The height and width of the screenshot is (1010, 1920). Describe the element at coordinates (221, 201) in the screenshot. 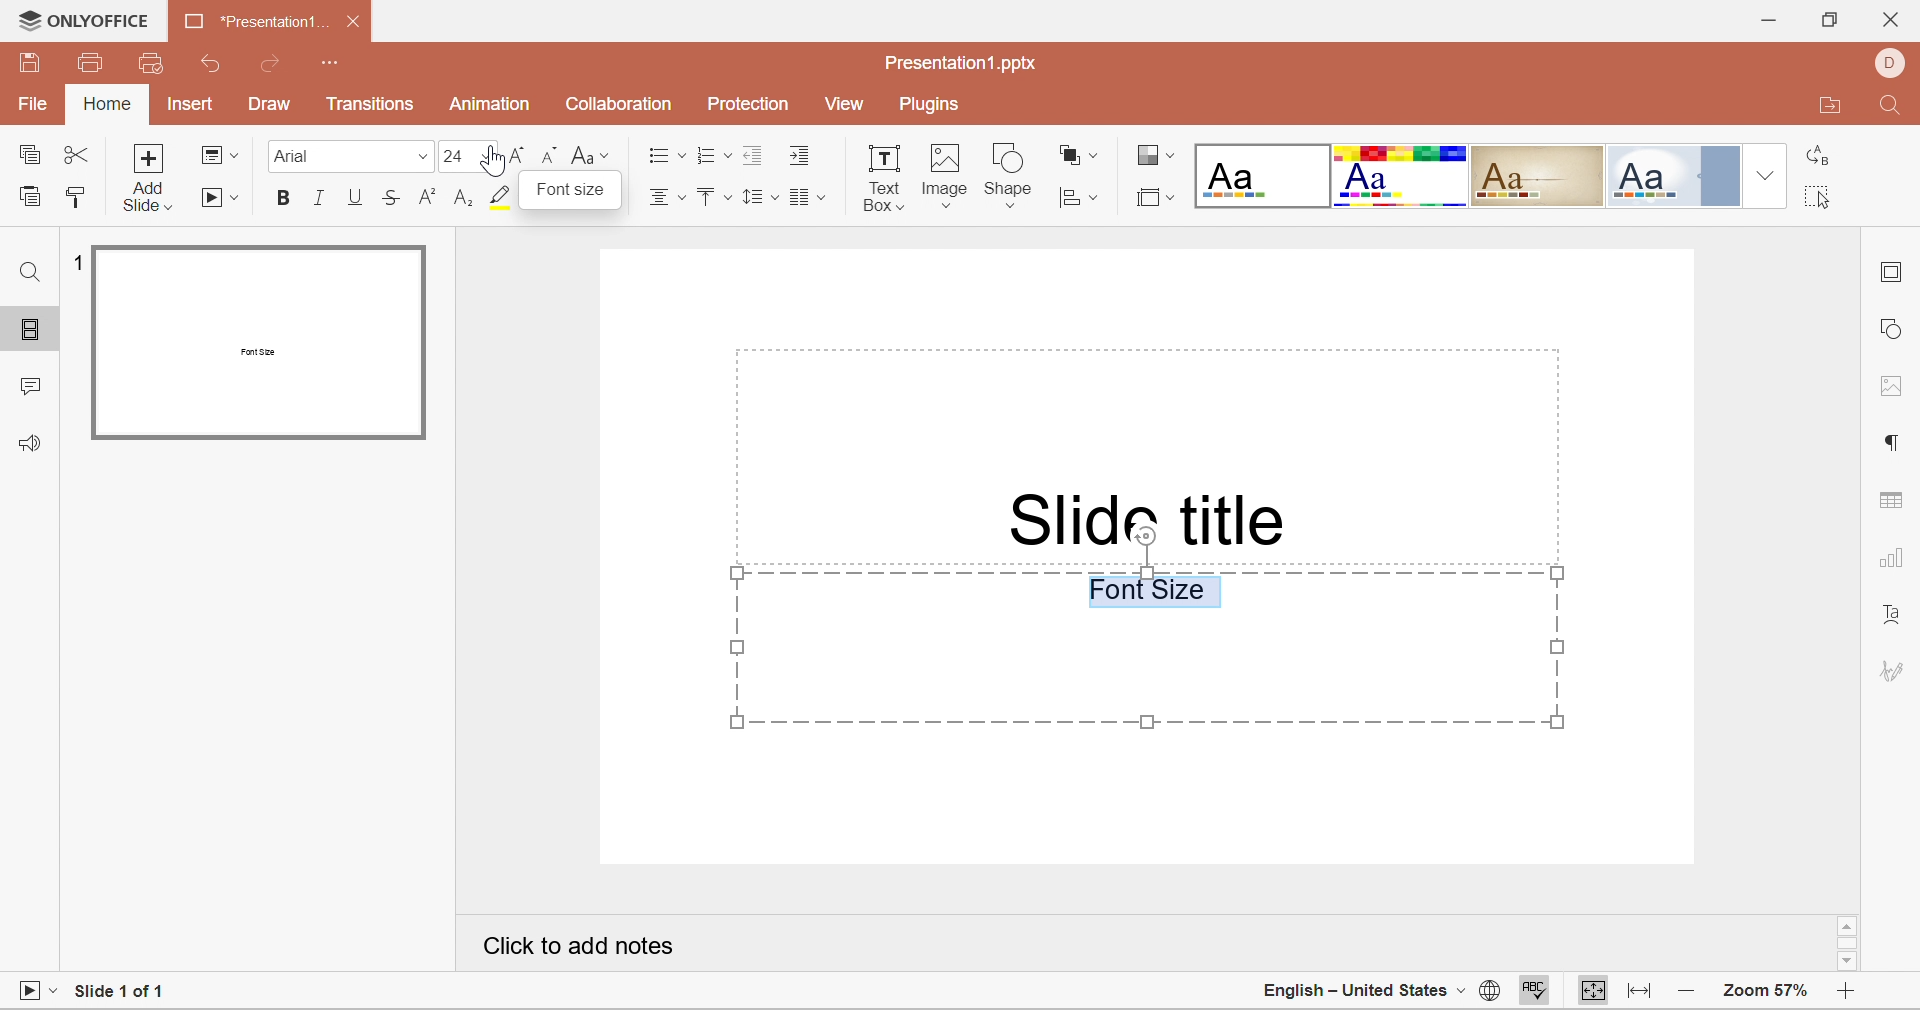

I see `Start slideshow` at that location.